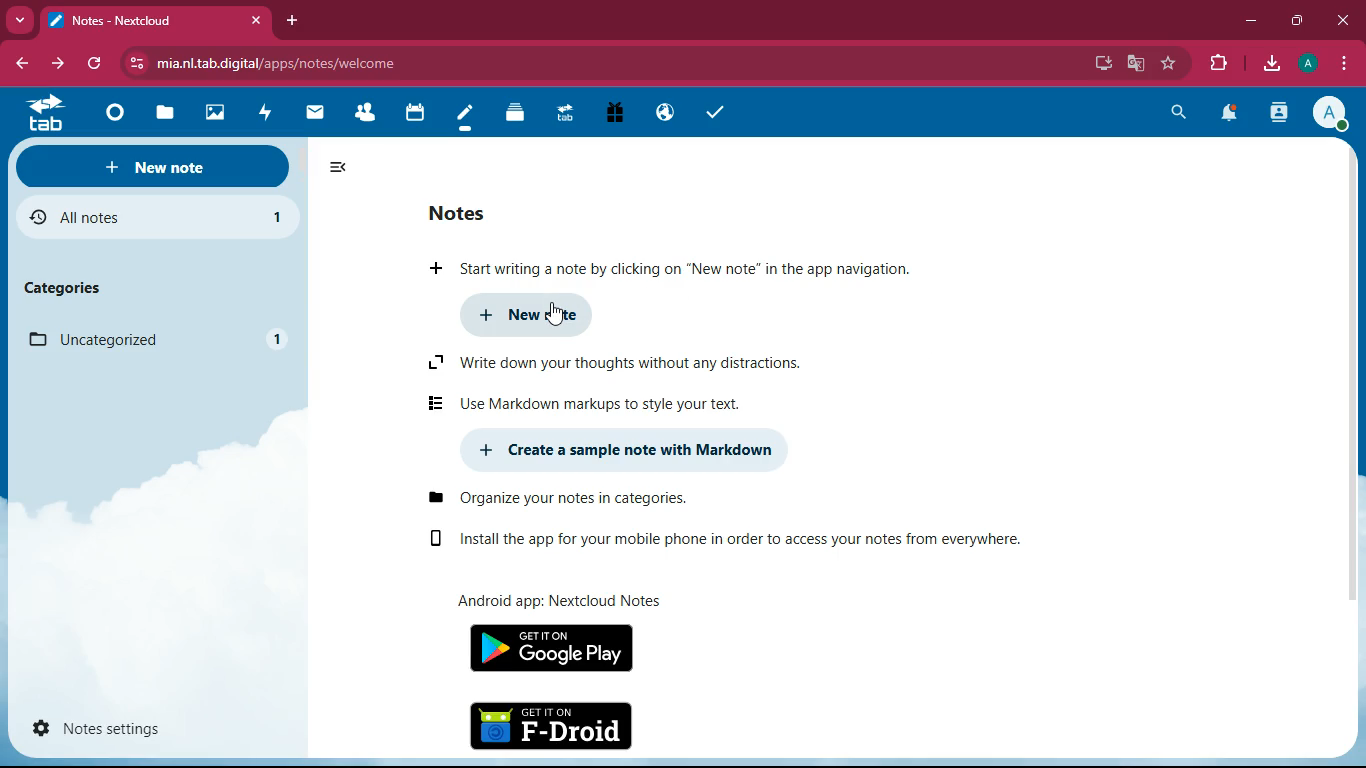 This screenshot has height=768, width=1366. Describe the element at coordinates (19, 20) in the screenshot. I see `more` at that location.